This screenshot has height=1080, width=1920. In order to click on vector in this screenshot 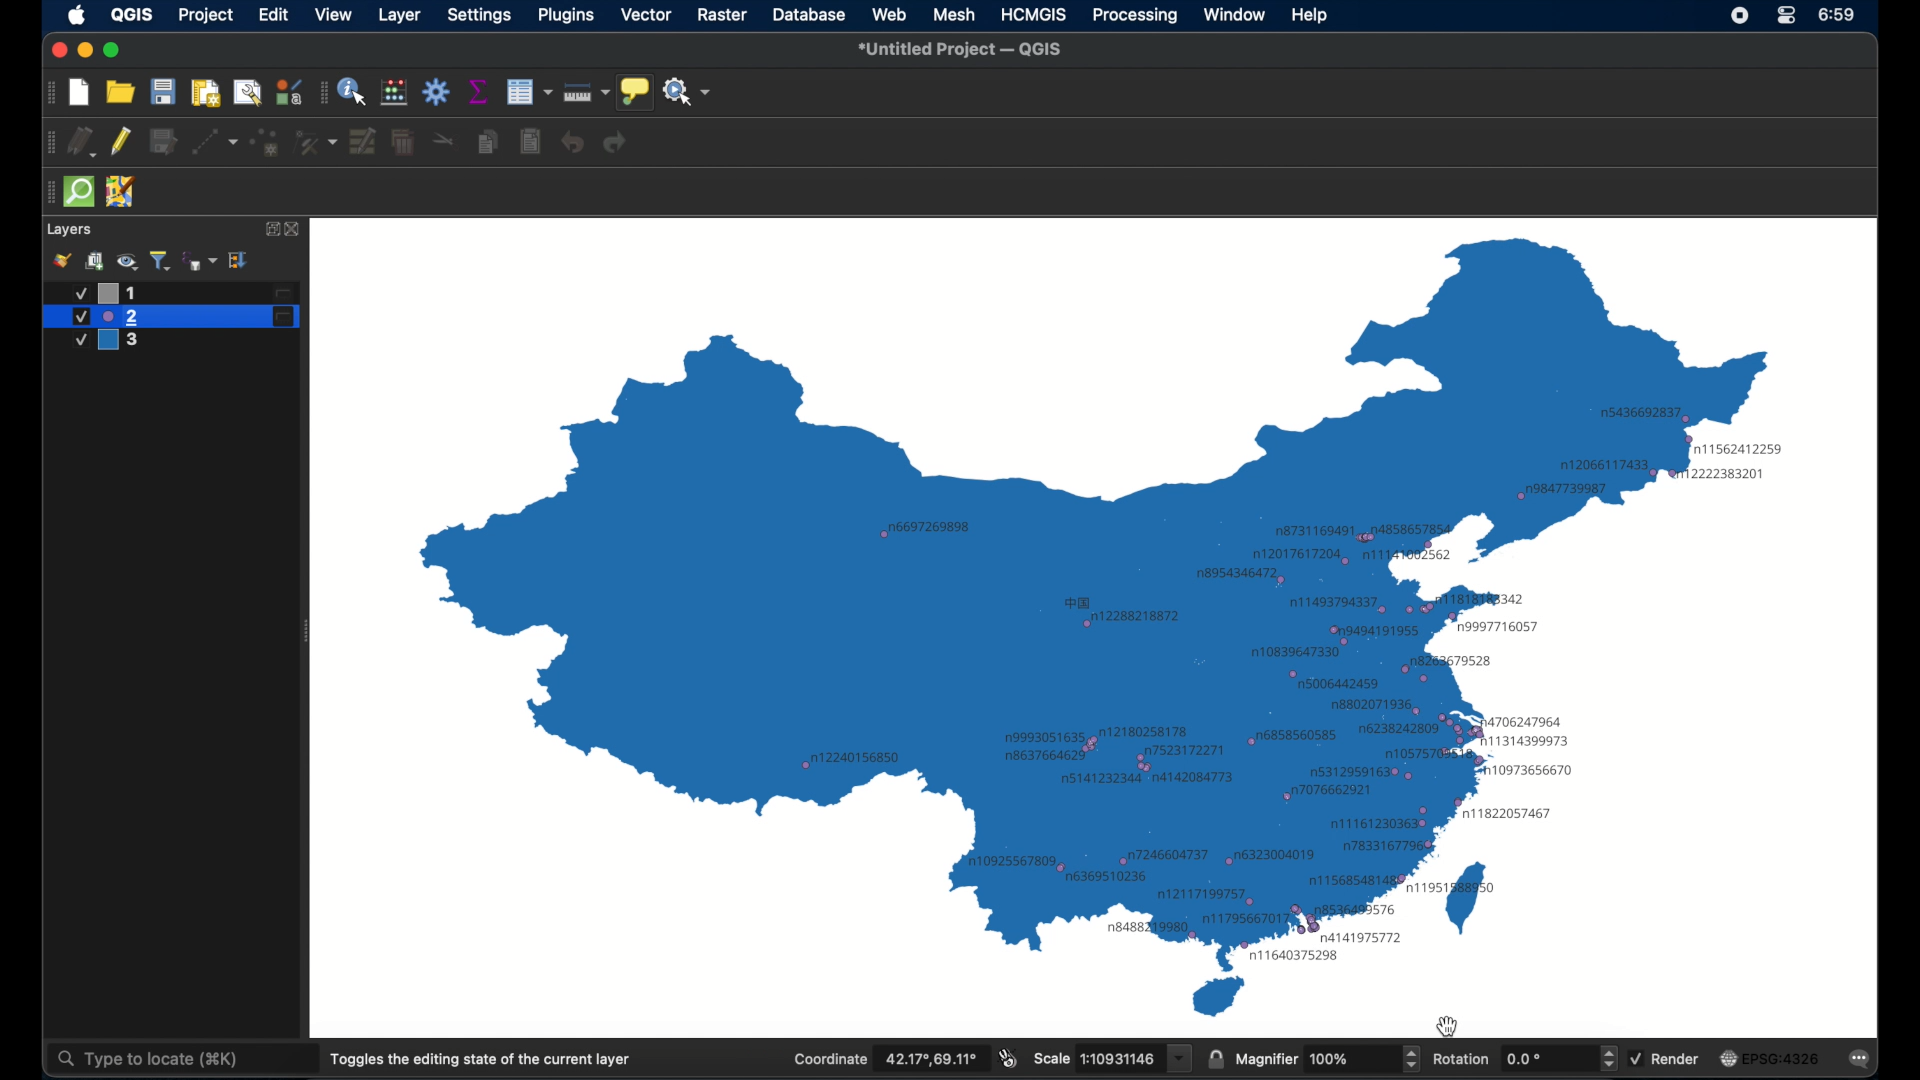, I will do `click(645, 15)`.